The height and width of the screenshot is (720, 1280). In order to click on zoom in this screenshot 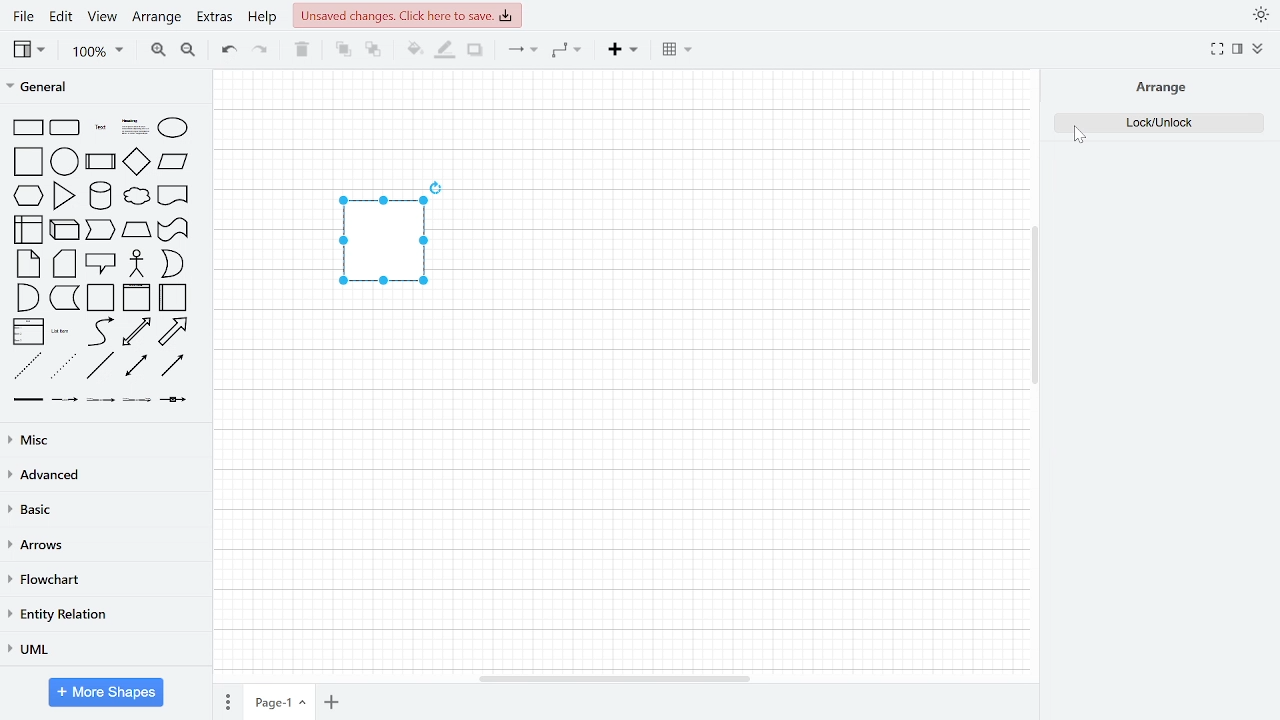, I will do `click(99, 52)`.